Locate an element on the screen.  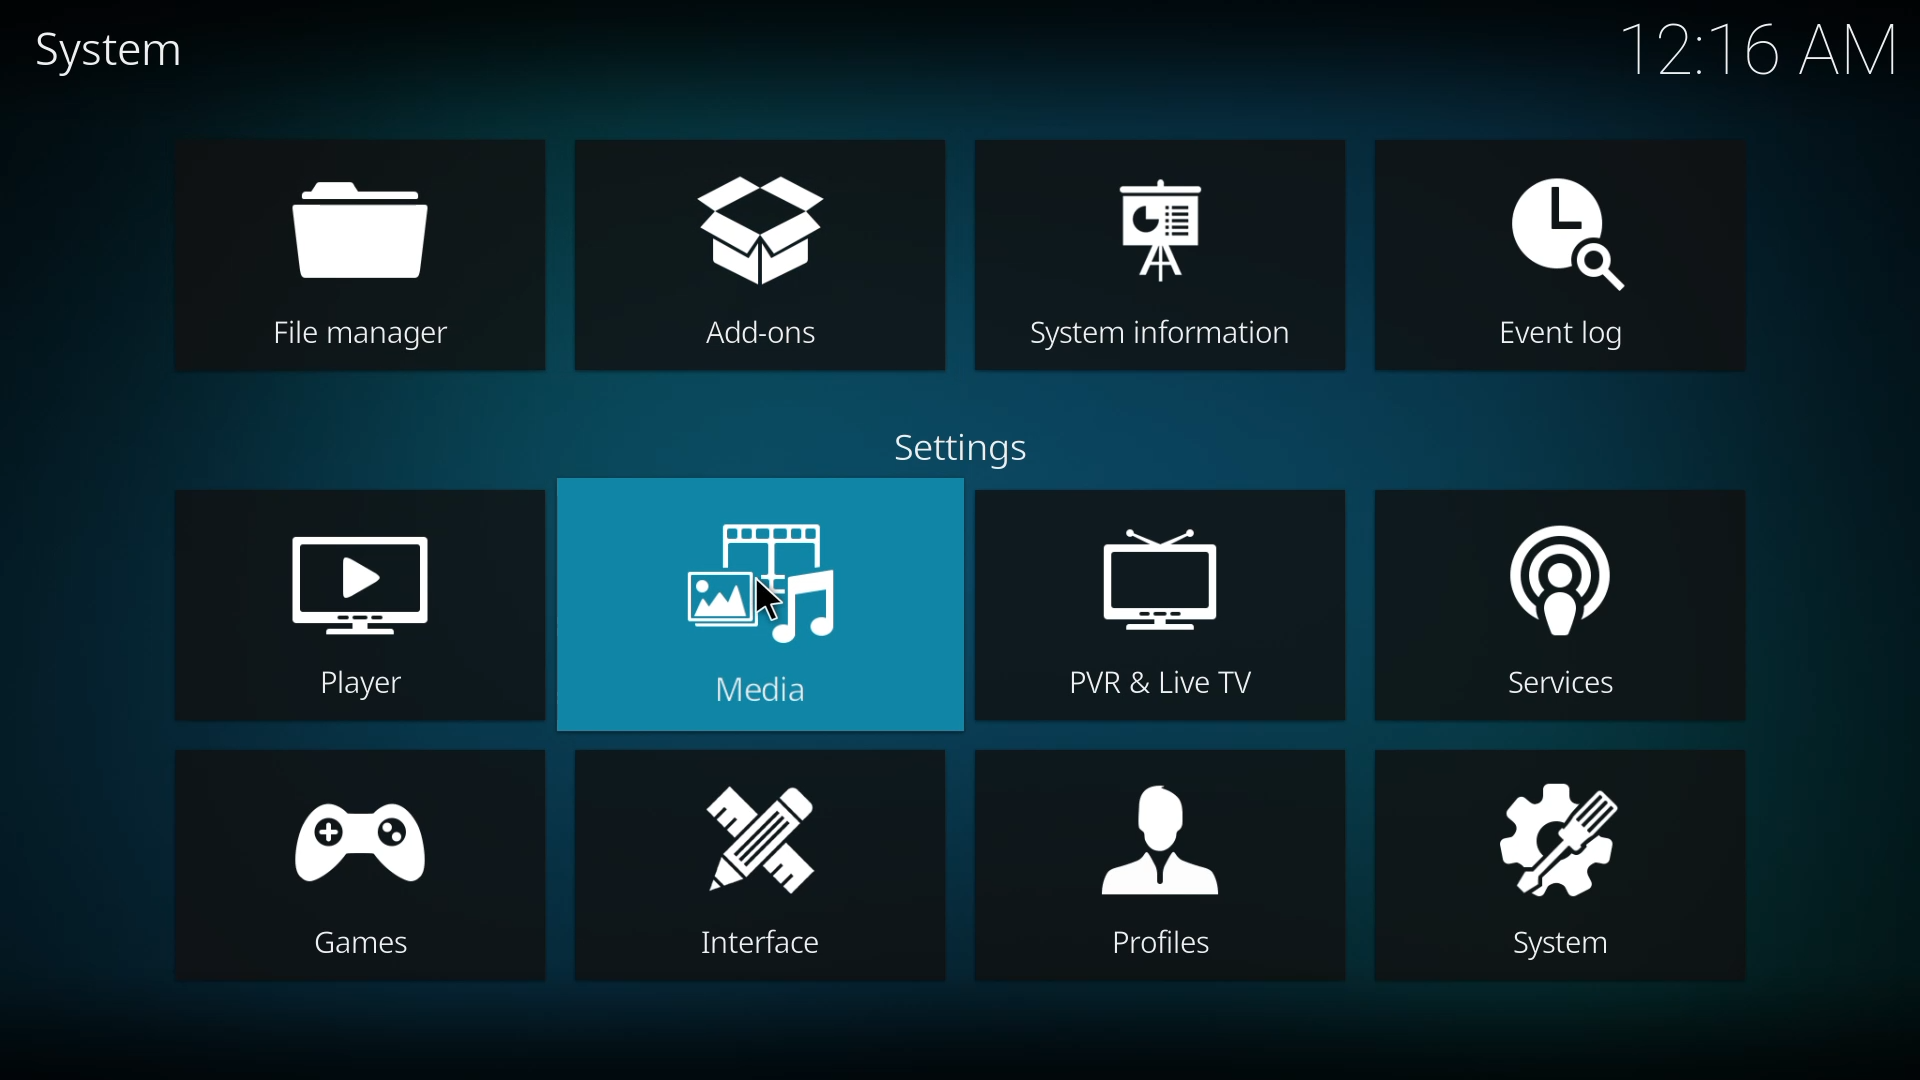
cursor is located at coordinates (774, 598).